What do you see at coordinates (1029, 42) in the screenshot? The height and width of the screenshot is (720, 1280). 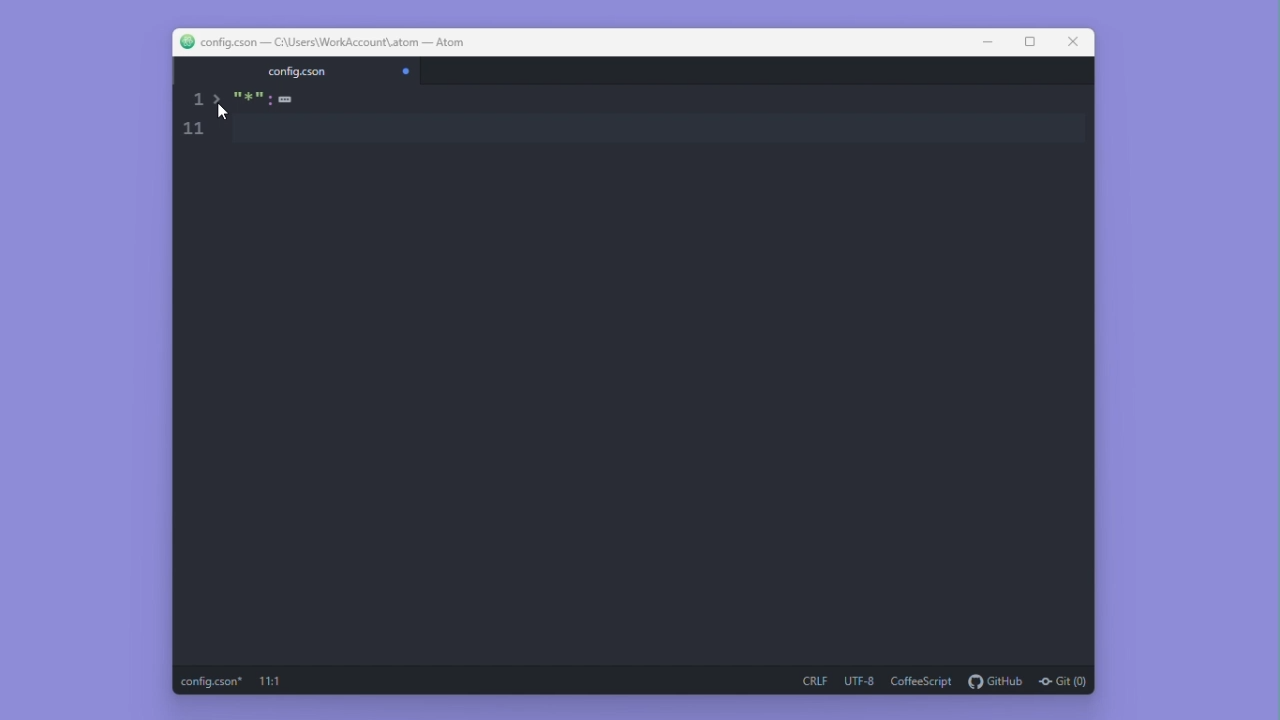 I see `maximize` at bounding box center [1029, 42].